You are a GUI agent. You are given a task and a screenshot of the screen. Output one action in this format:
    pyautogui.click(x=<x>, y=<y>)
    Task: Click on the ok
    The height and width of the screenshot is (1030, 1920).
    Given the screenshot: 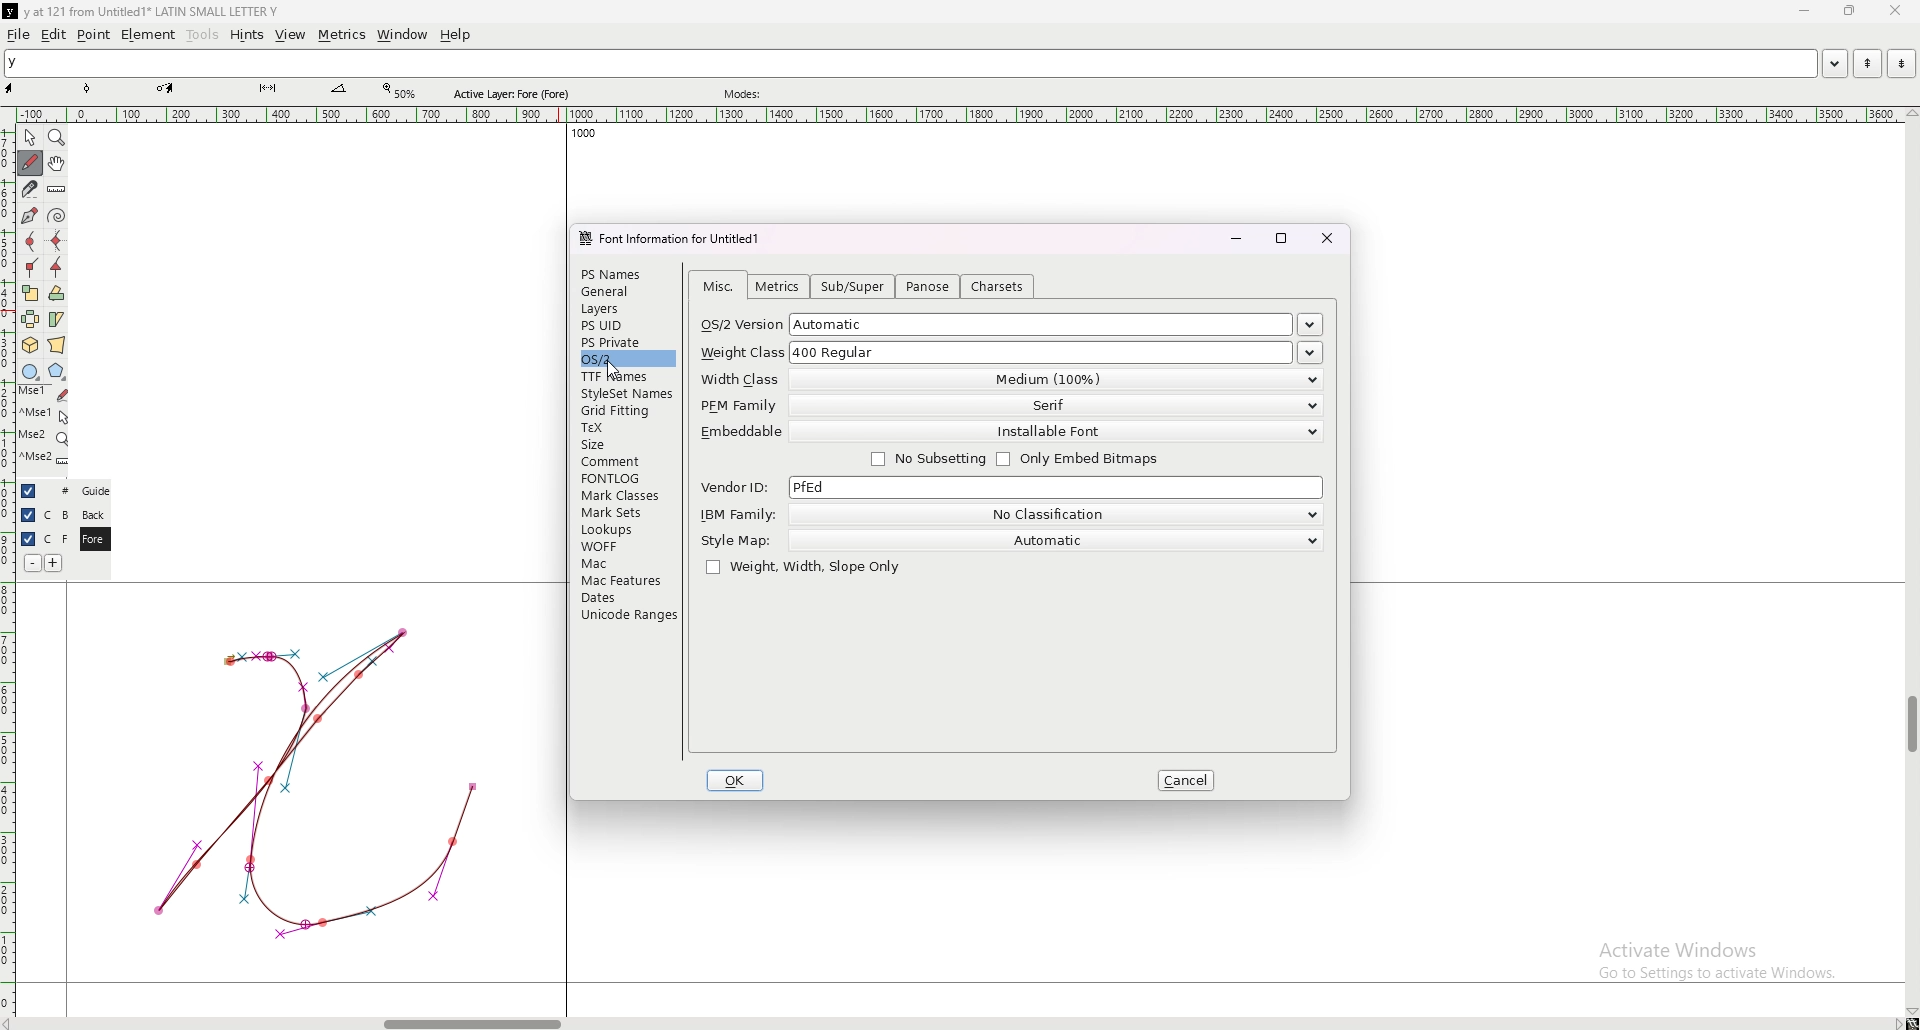 What is the action you would take?
    pyautogui.click(x=735, y=781)
    